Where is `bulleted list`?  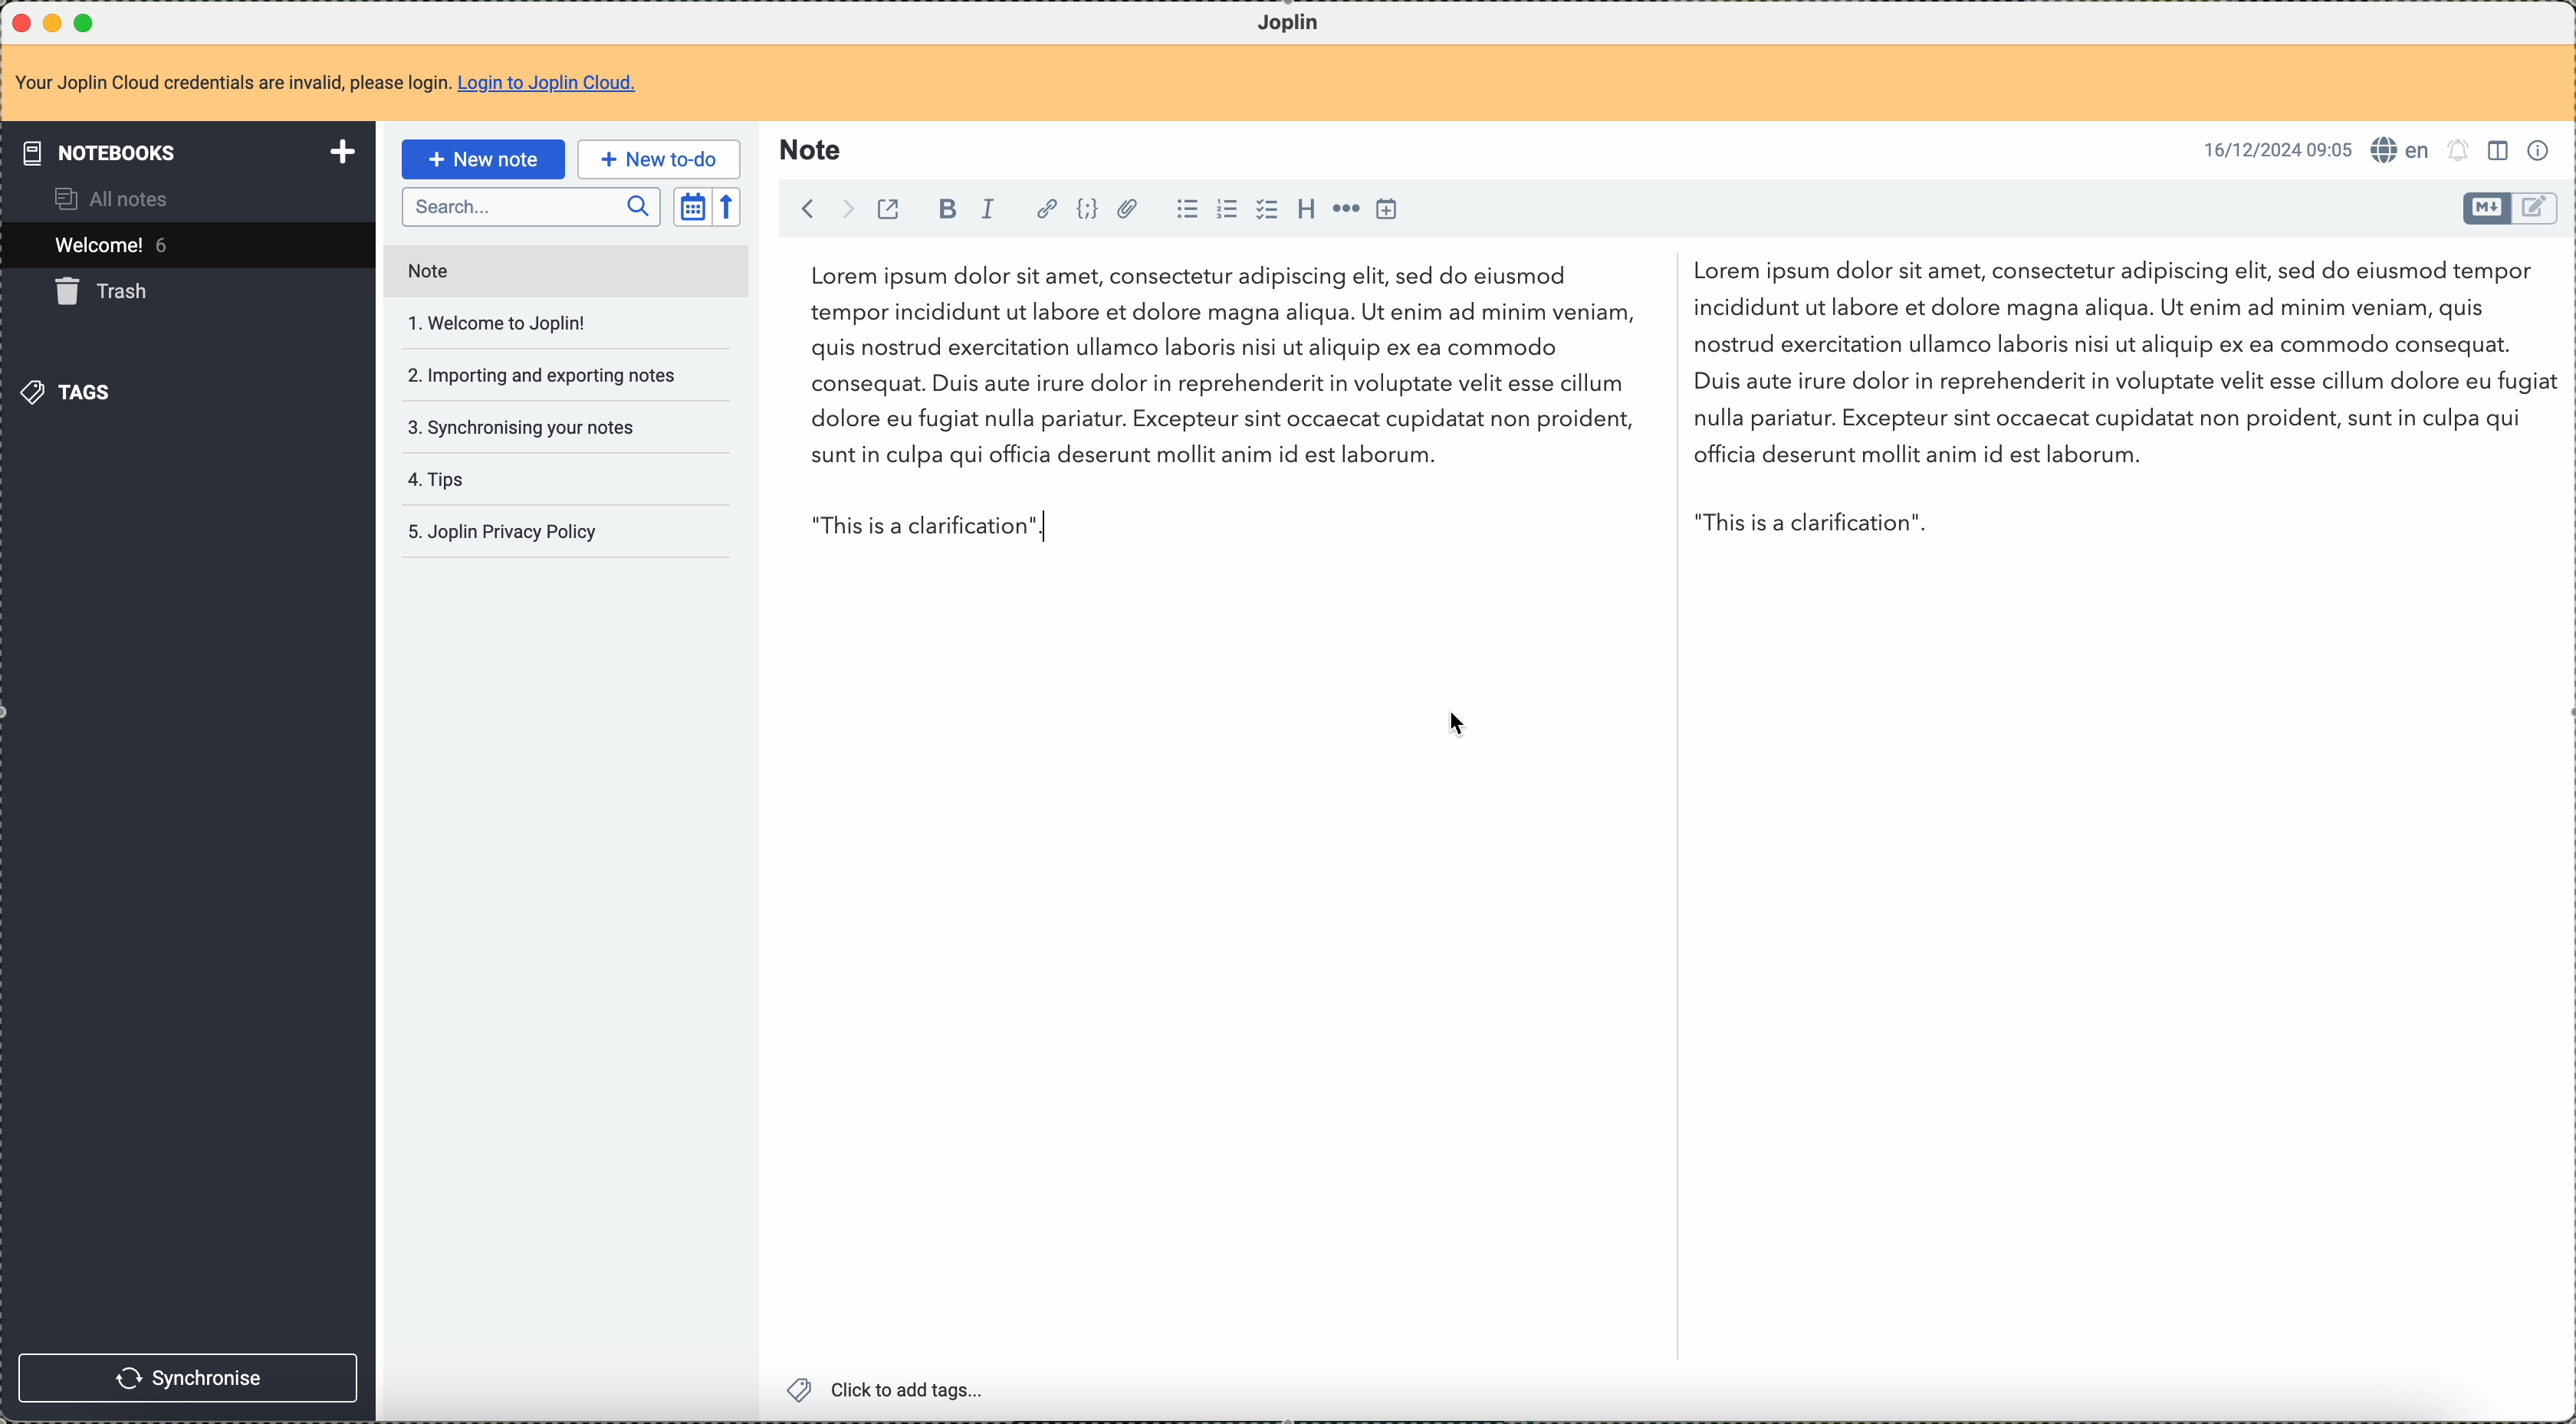
bulleted list is located at coordinates (1185, 212).